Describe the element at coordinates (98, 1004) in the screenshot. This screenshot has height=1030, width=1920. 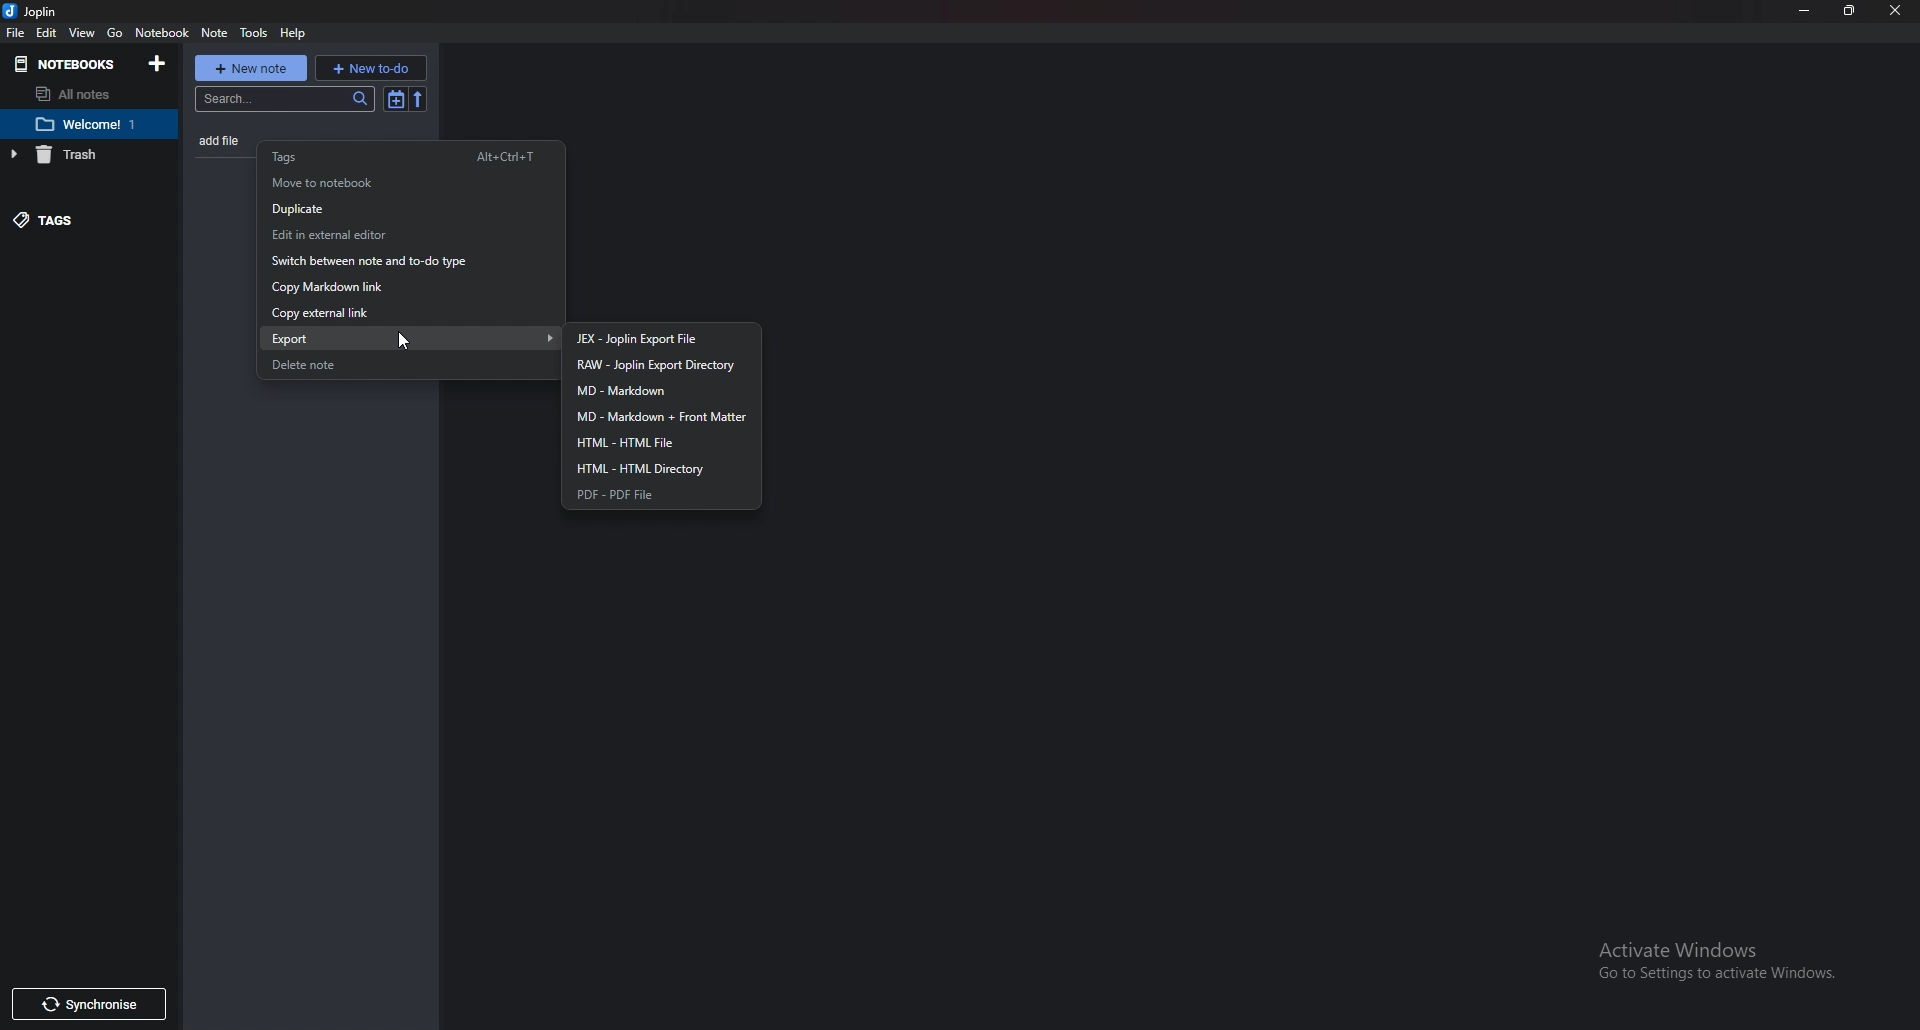
I see `OQ synchronise` at that location.